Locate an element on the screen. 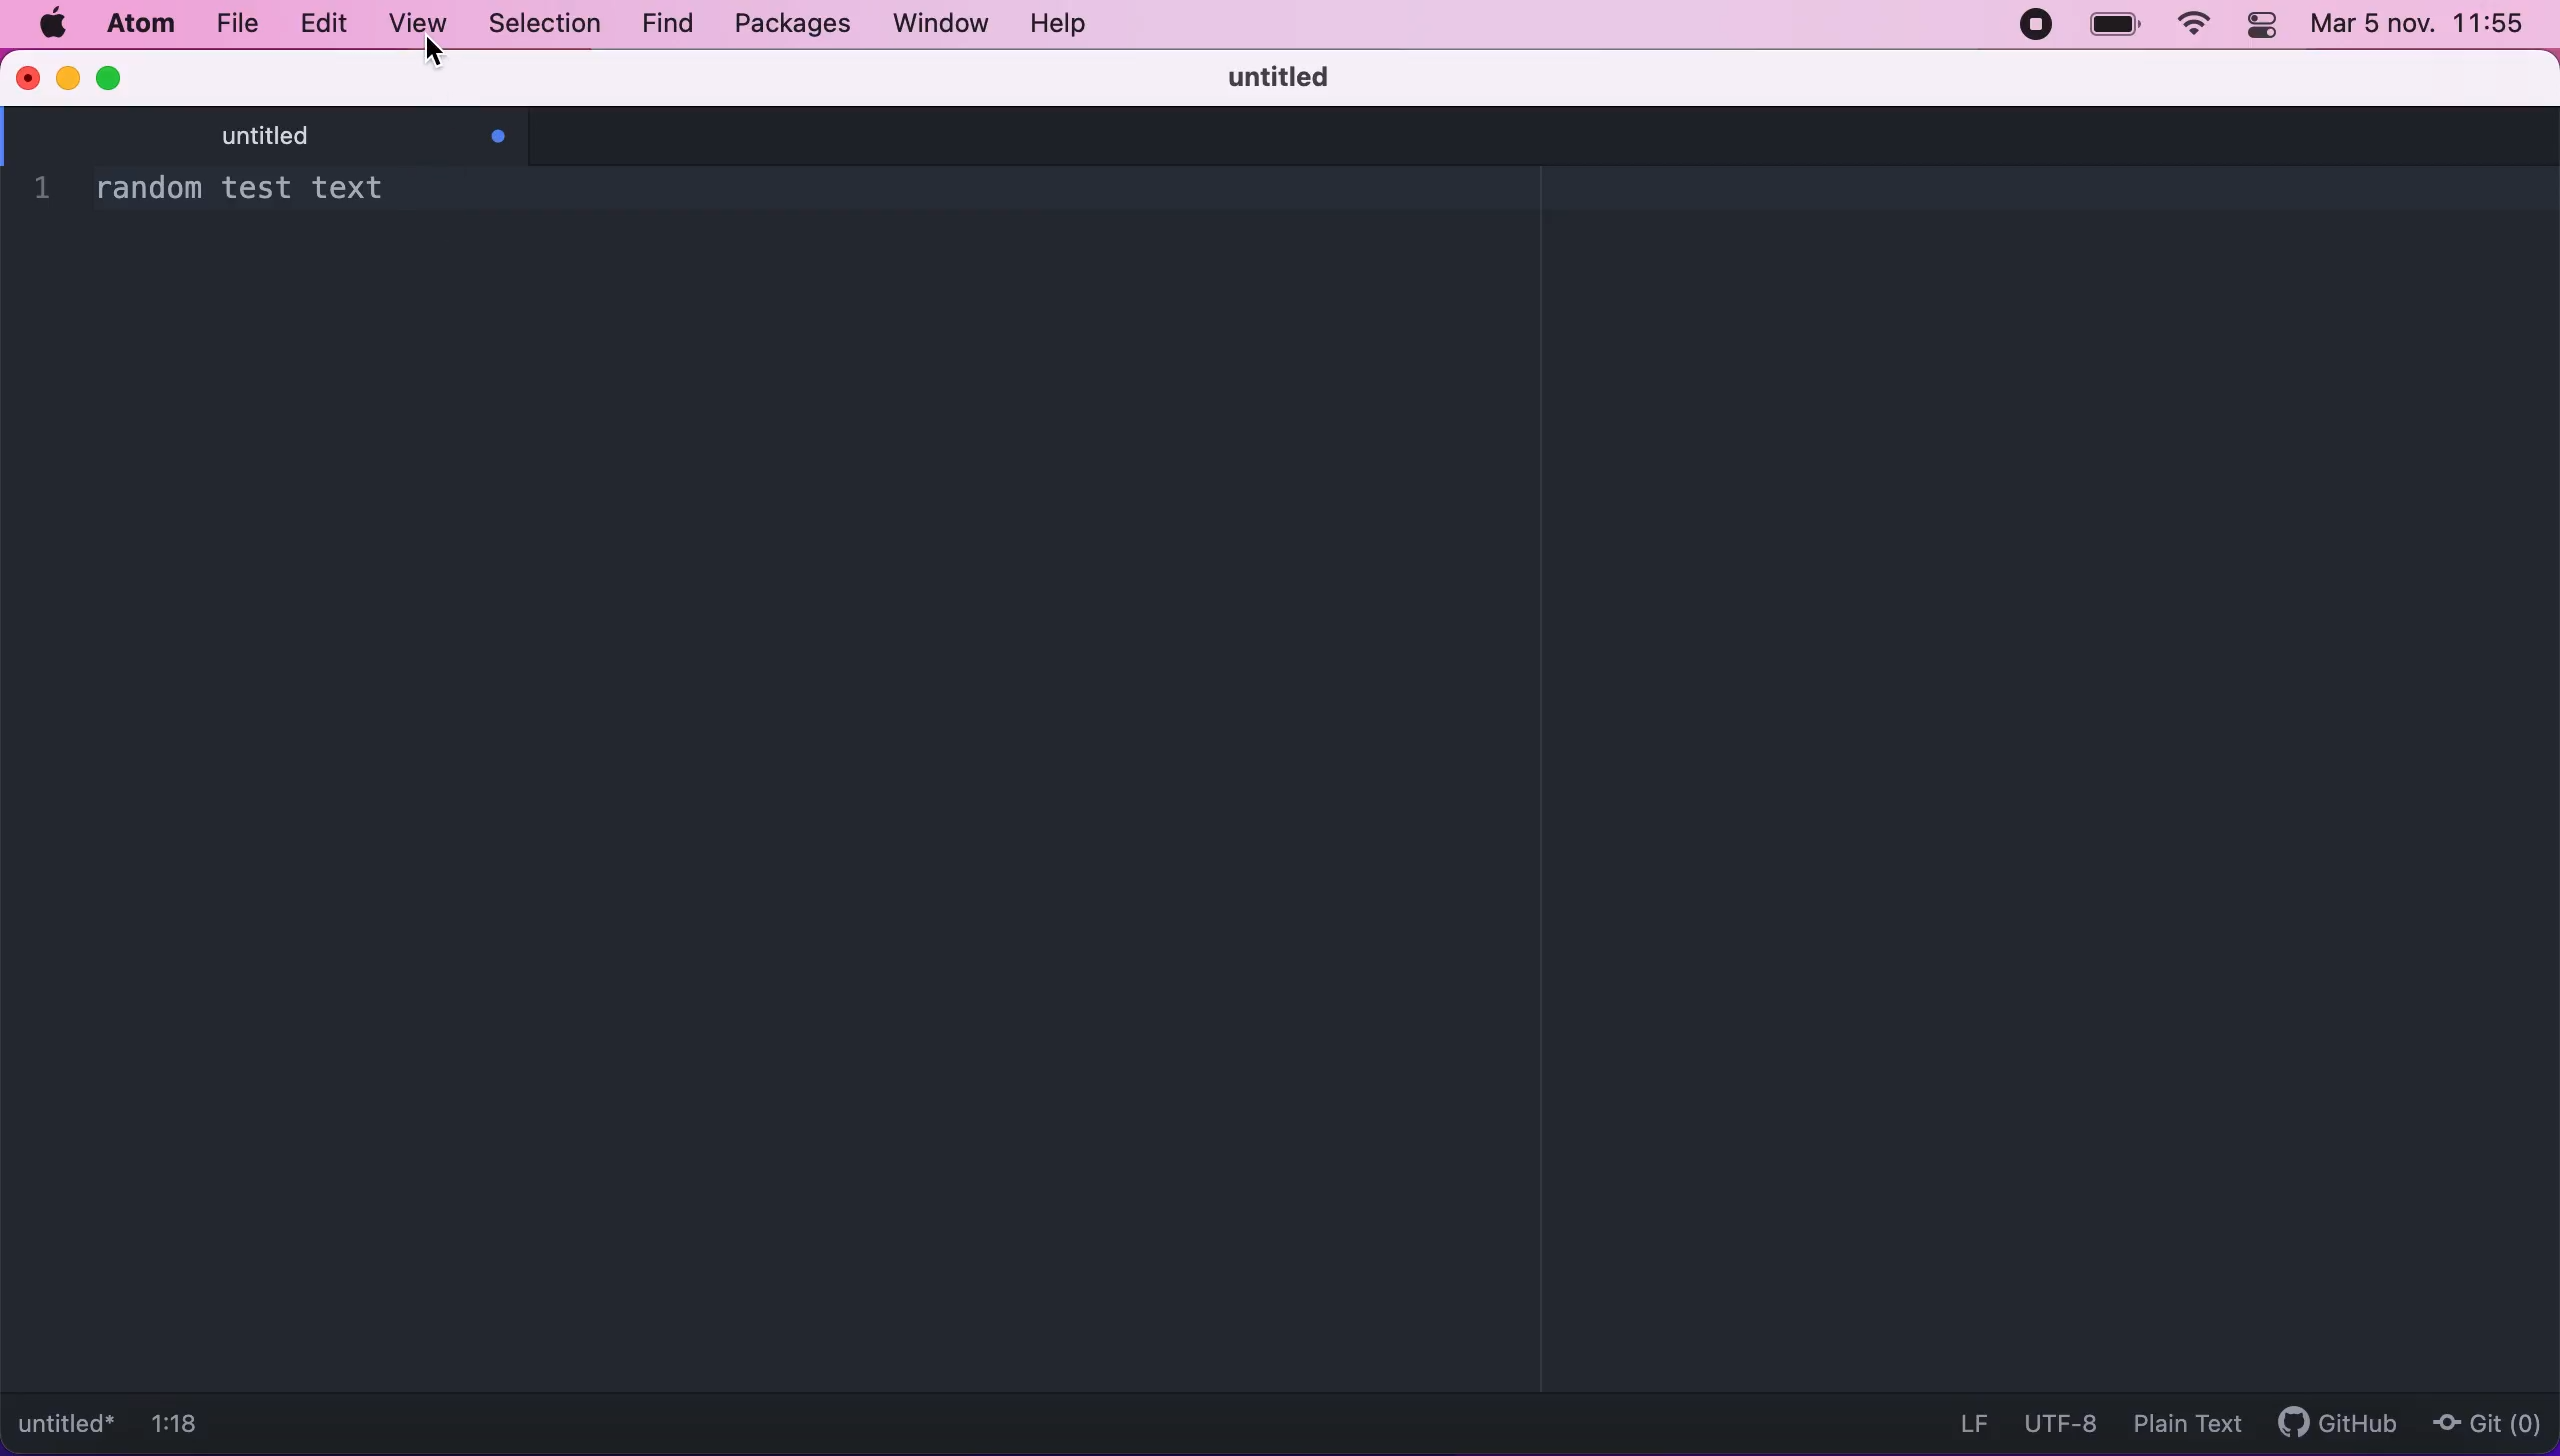 The width and height of the screenshot is (2560, 1456). 1:18 is located at coordinates (188, 1420).